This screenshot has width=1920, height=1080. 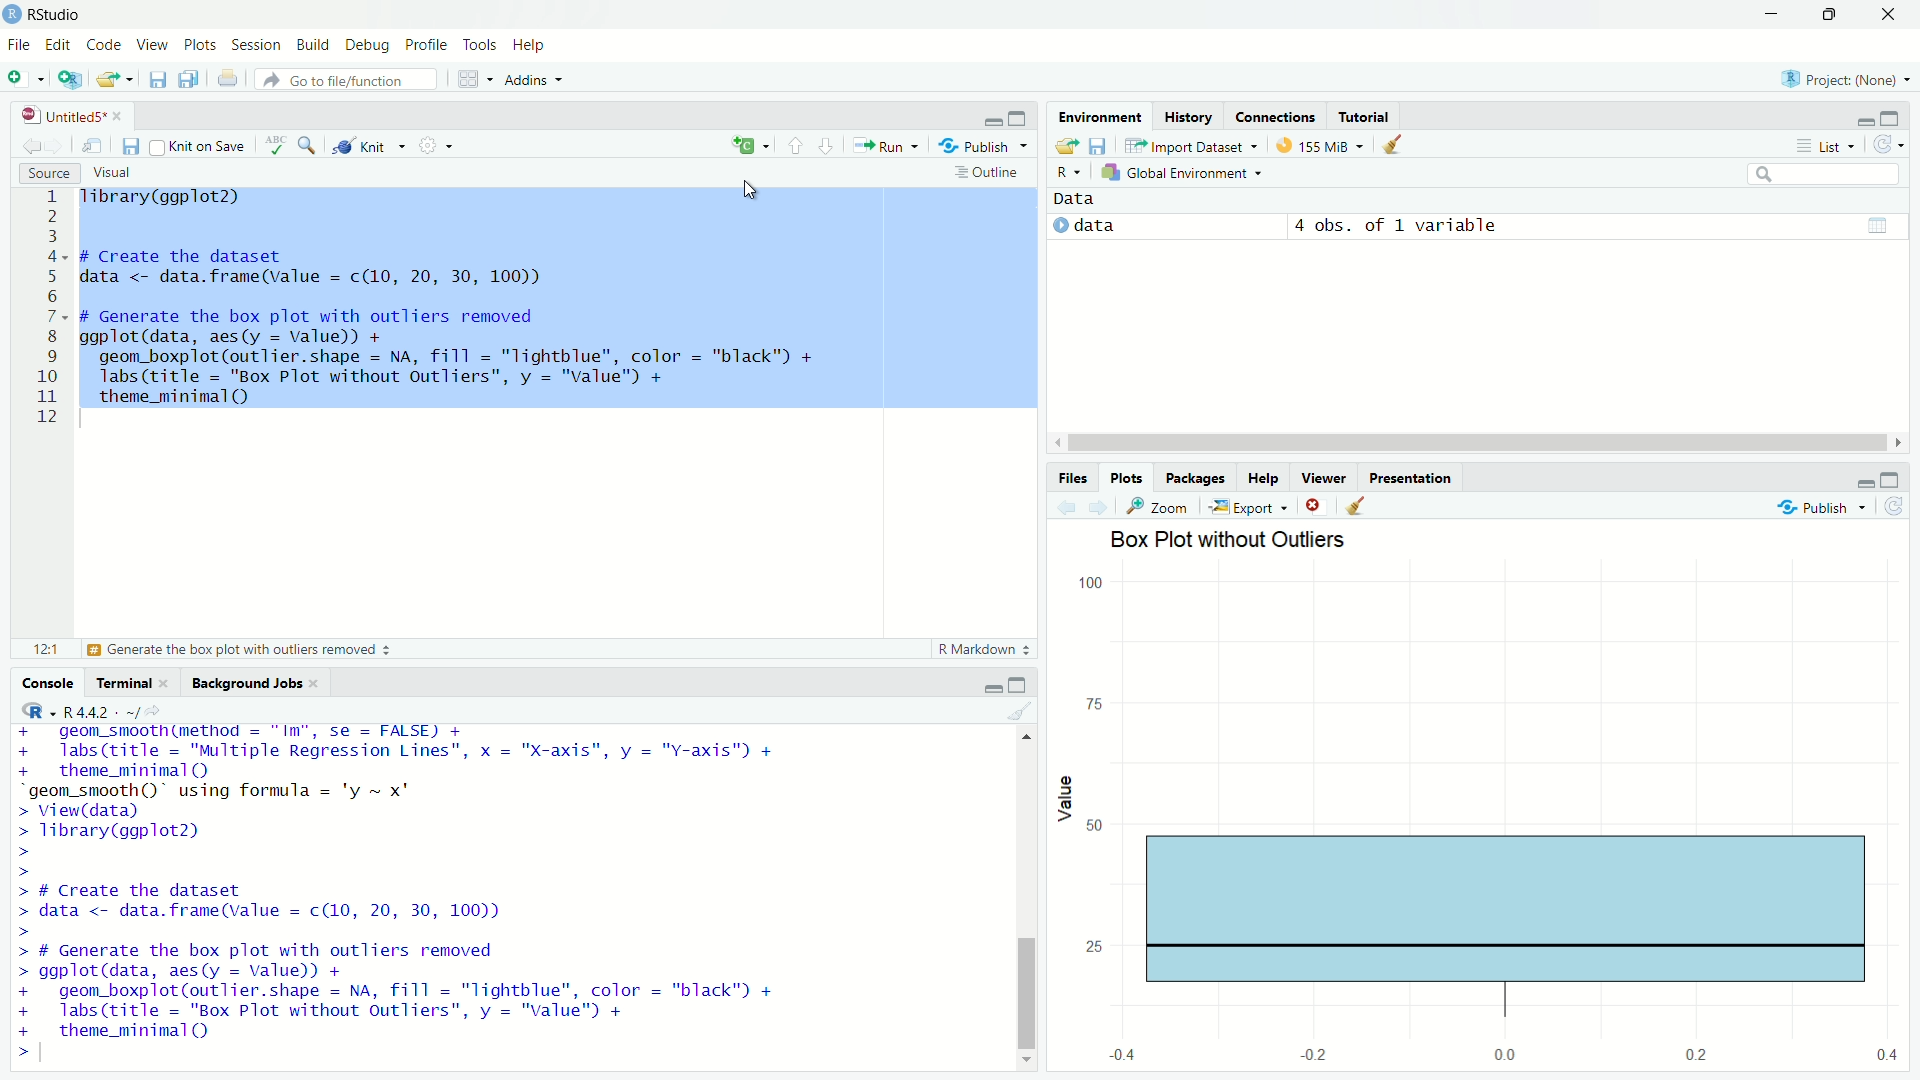 What do you see at coordinates (117, 171) in the screenshot?
I see `Visual` at bounding box center [117, 171].